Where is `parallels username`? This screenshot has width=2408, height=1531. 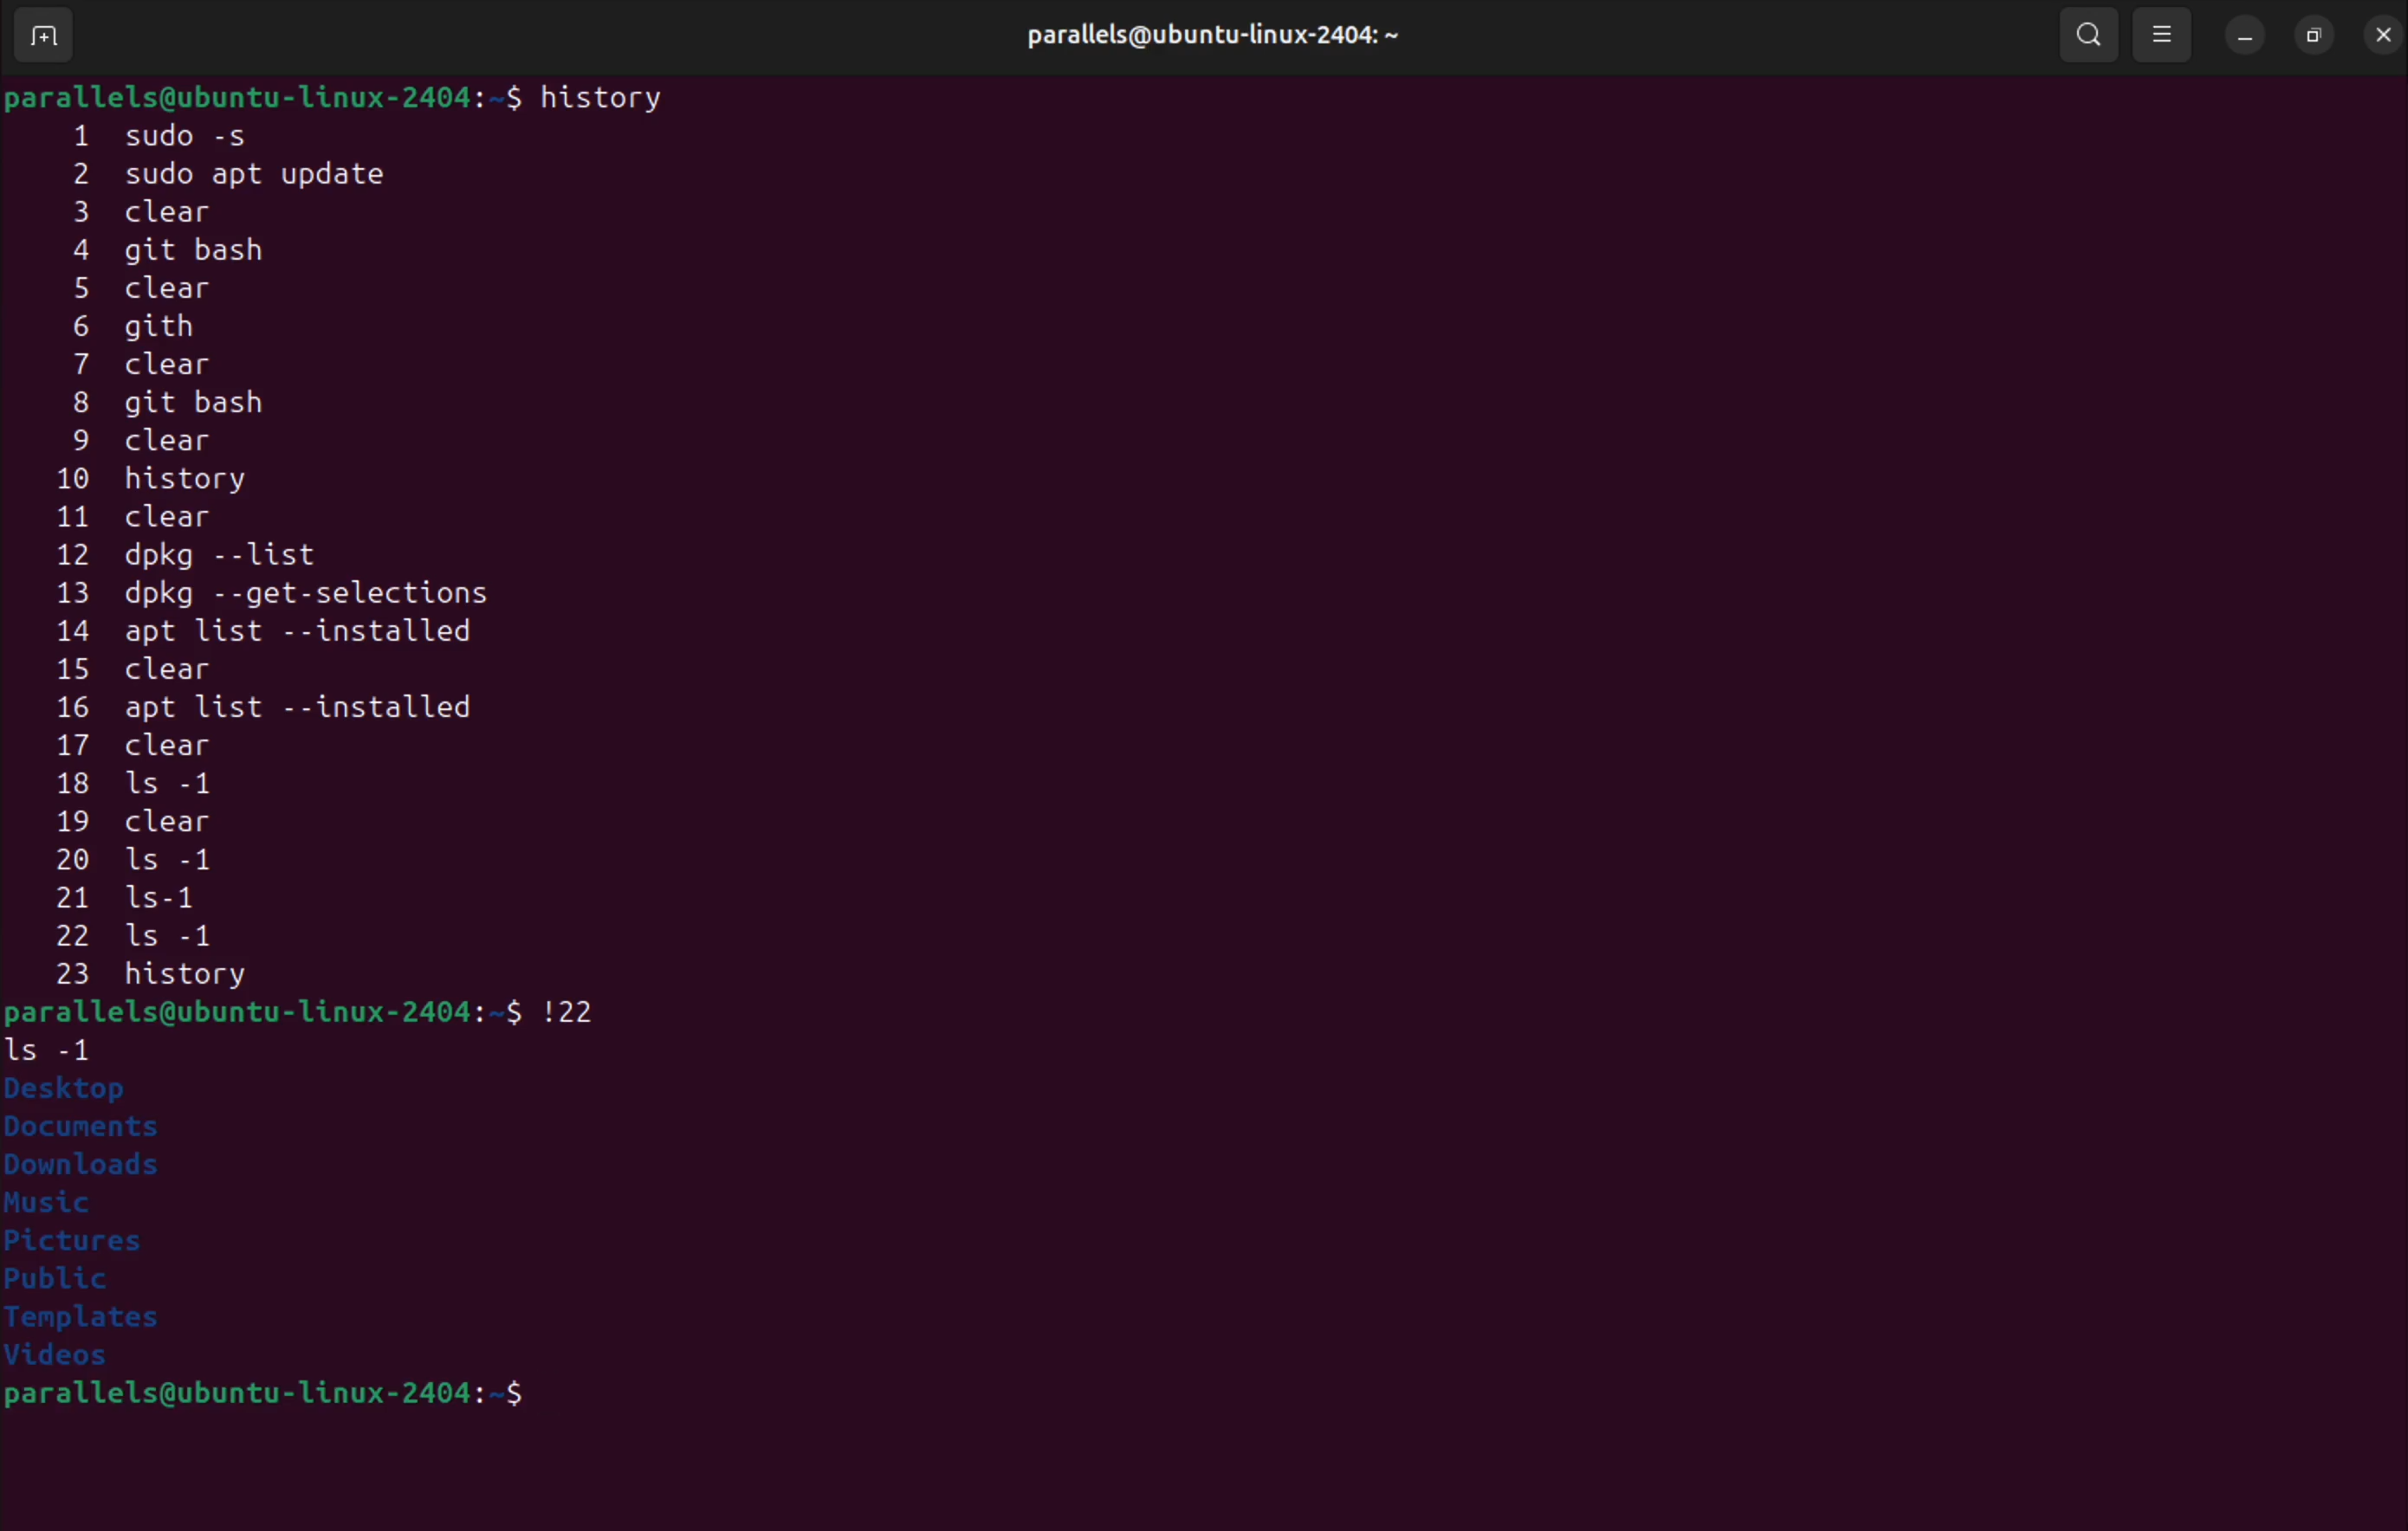 parallels username is located at coordinates (1226, 31).